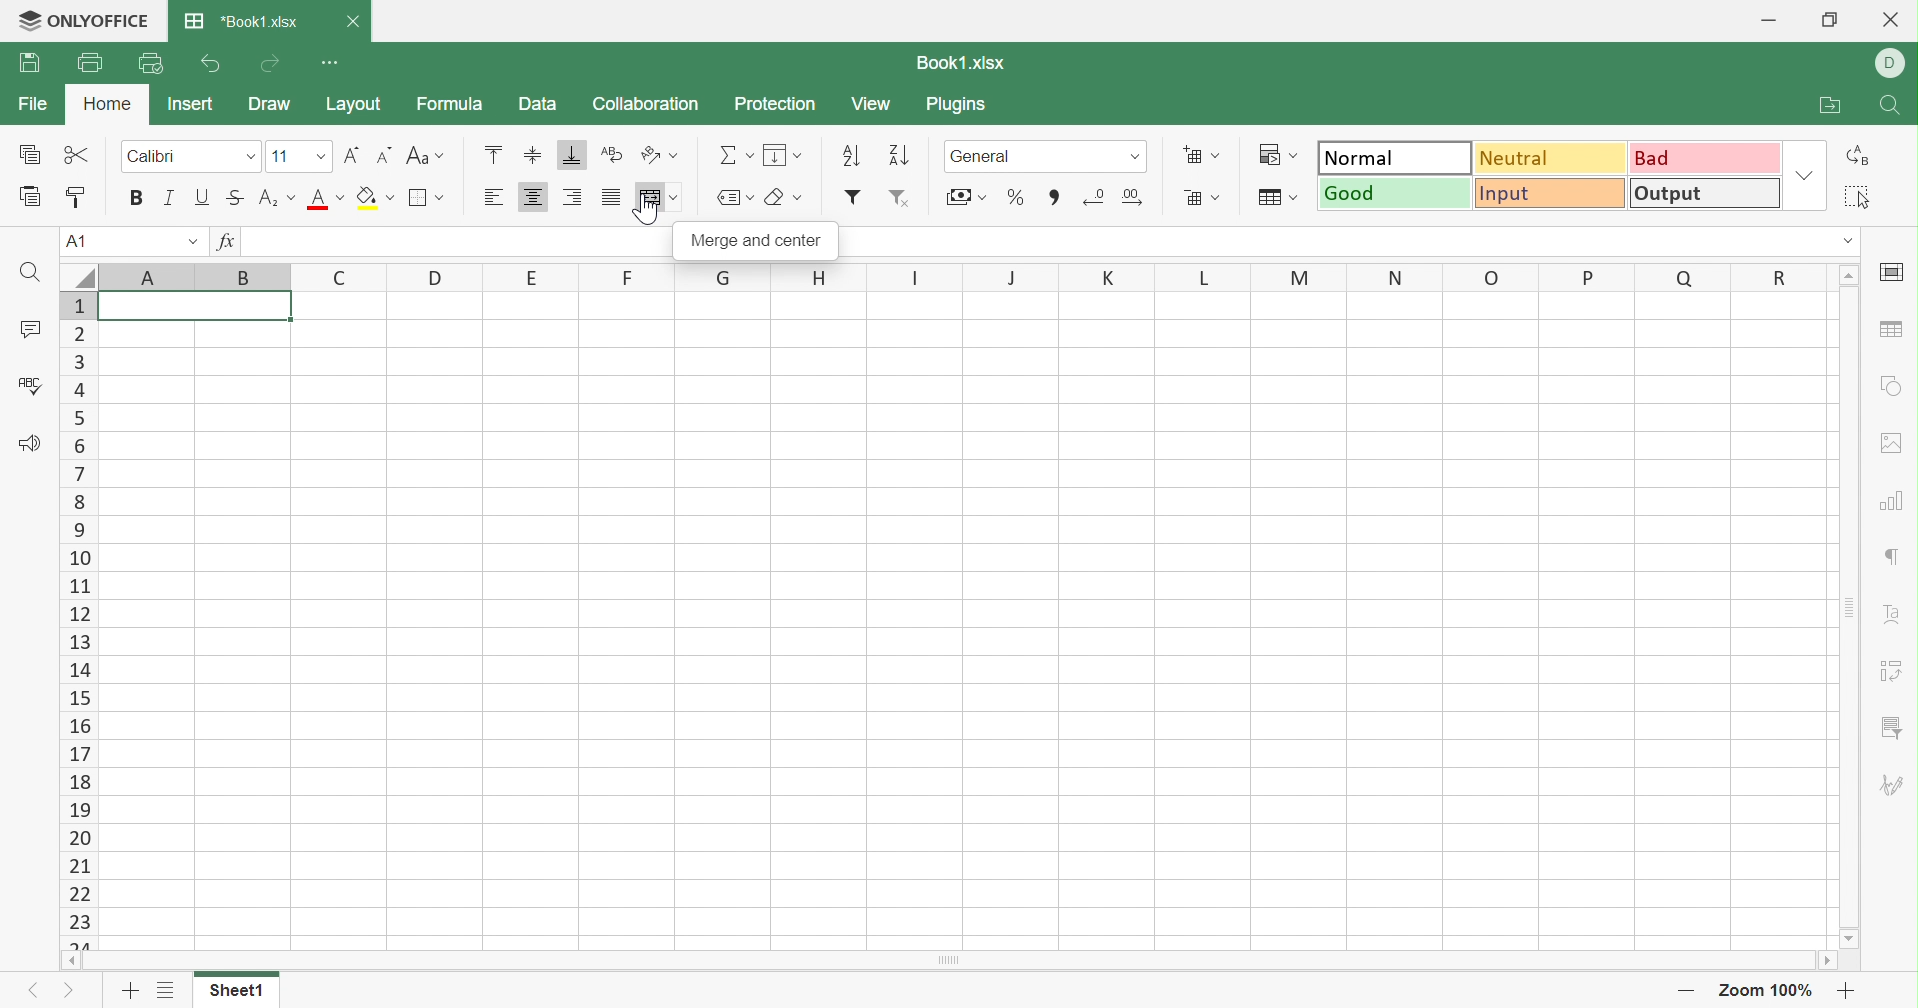 This screenshot has width=1918, height=1008. What do you see at coordinates (197, 241) in the screenshot?
I see `Drop Down` at bounding box center [197, 241].